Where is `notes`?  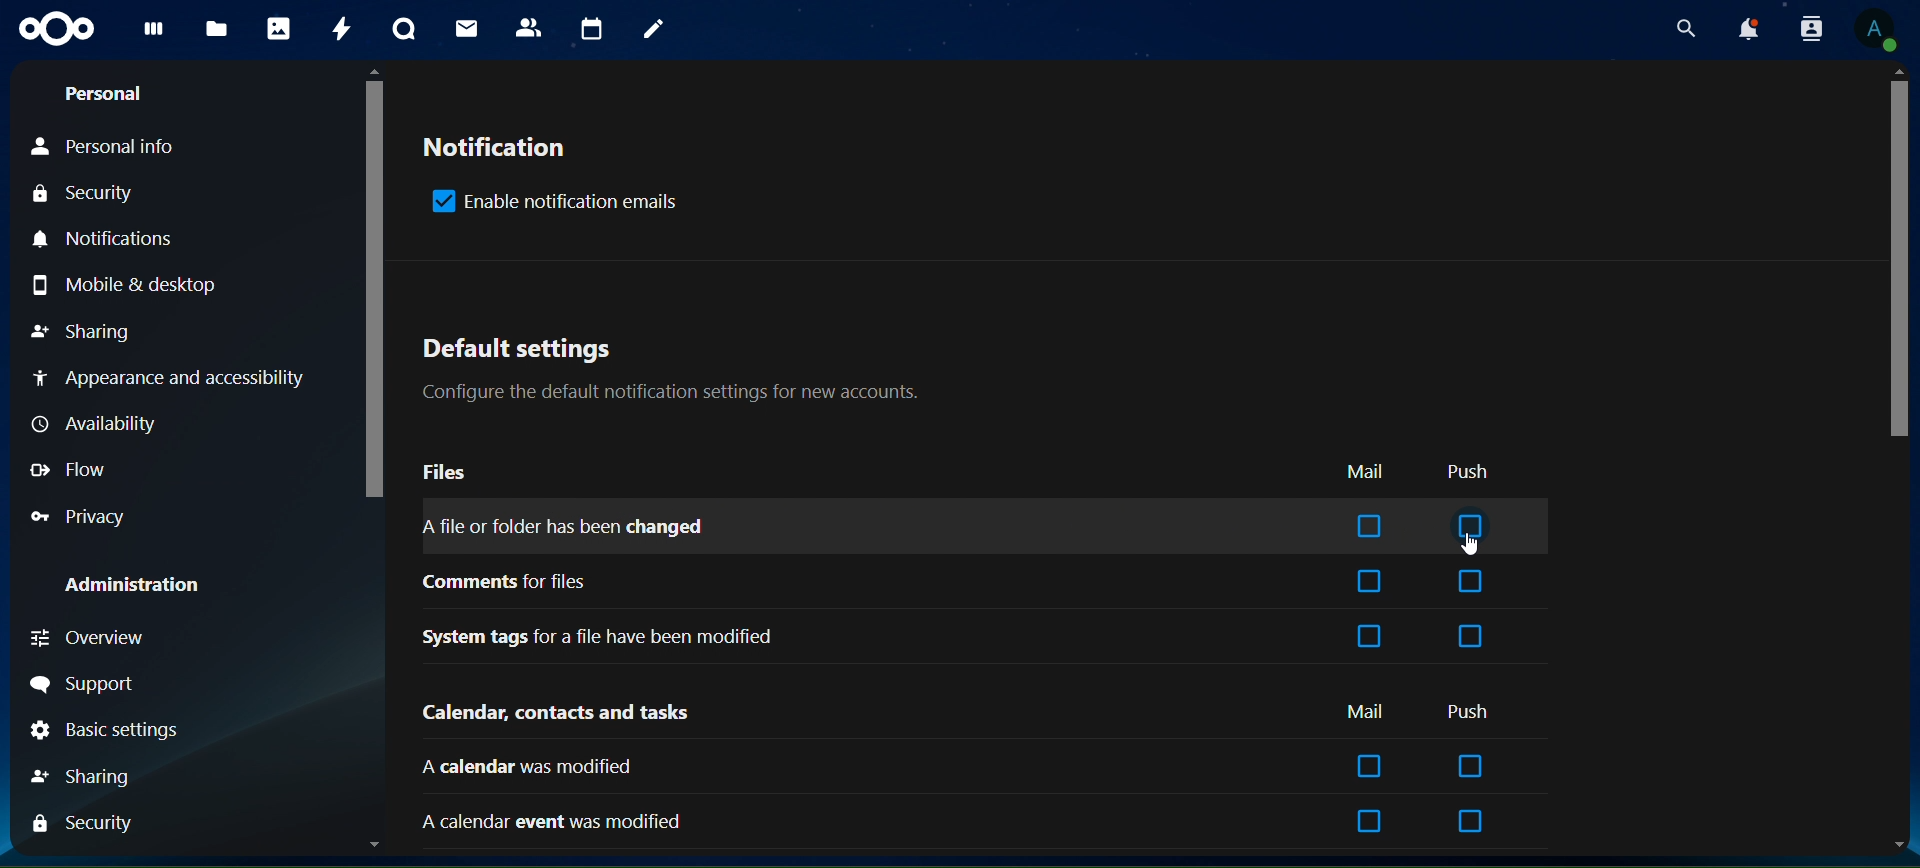
notes is located at coordinates (655, 29).